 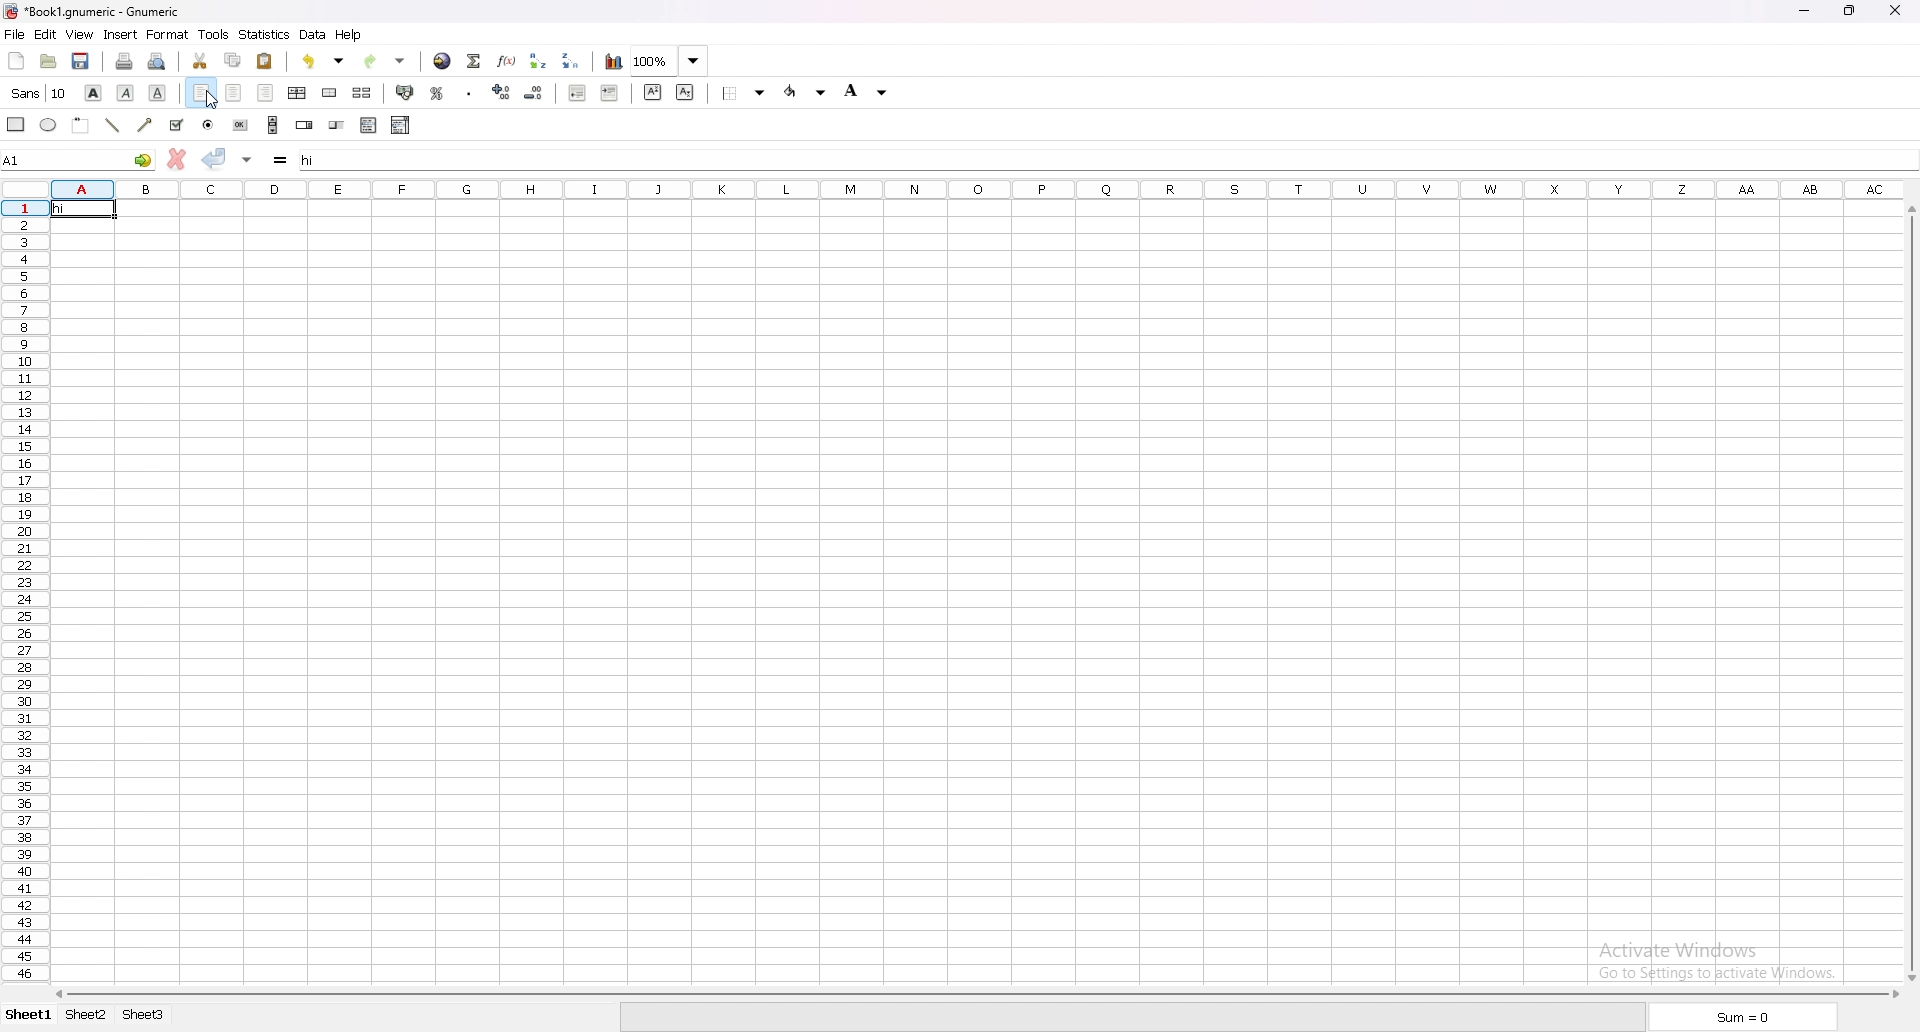 I want to click on scroll bar, so click(x=1905, y=593).